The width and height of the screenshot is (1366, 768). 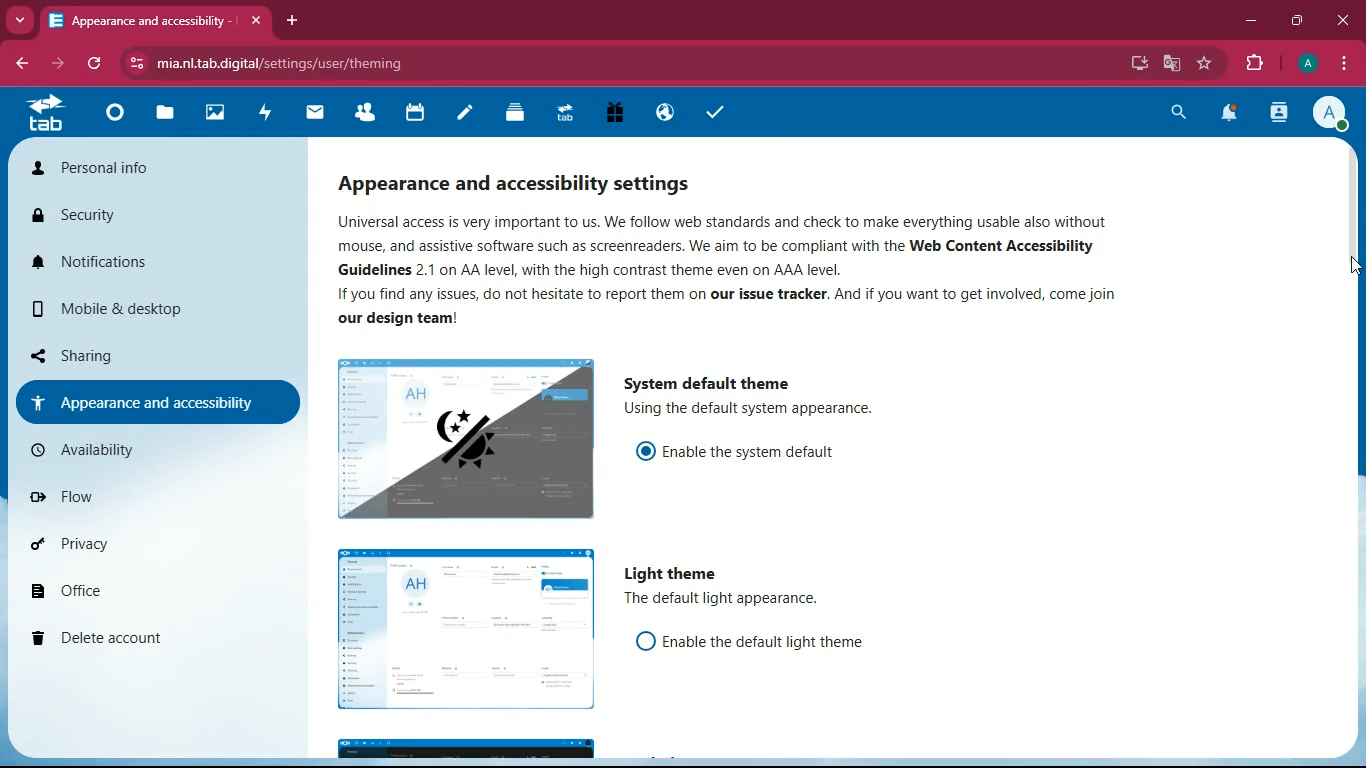 What do you see at coordinates (1295, 21) in the screenshot?
I see `maximize` at bounding box center [1295, 21].